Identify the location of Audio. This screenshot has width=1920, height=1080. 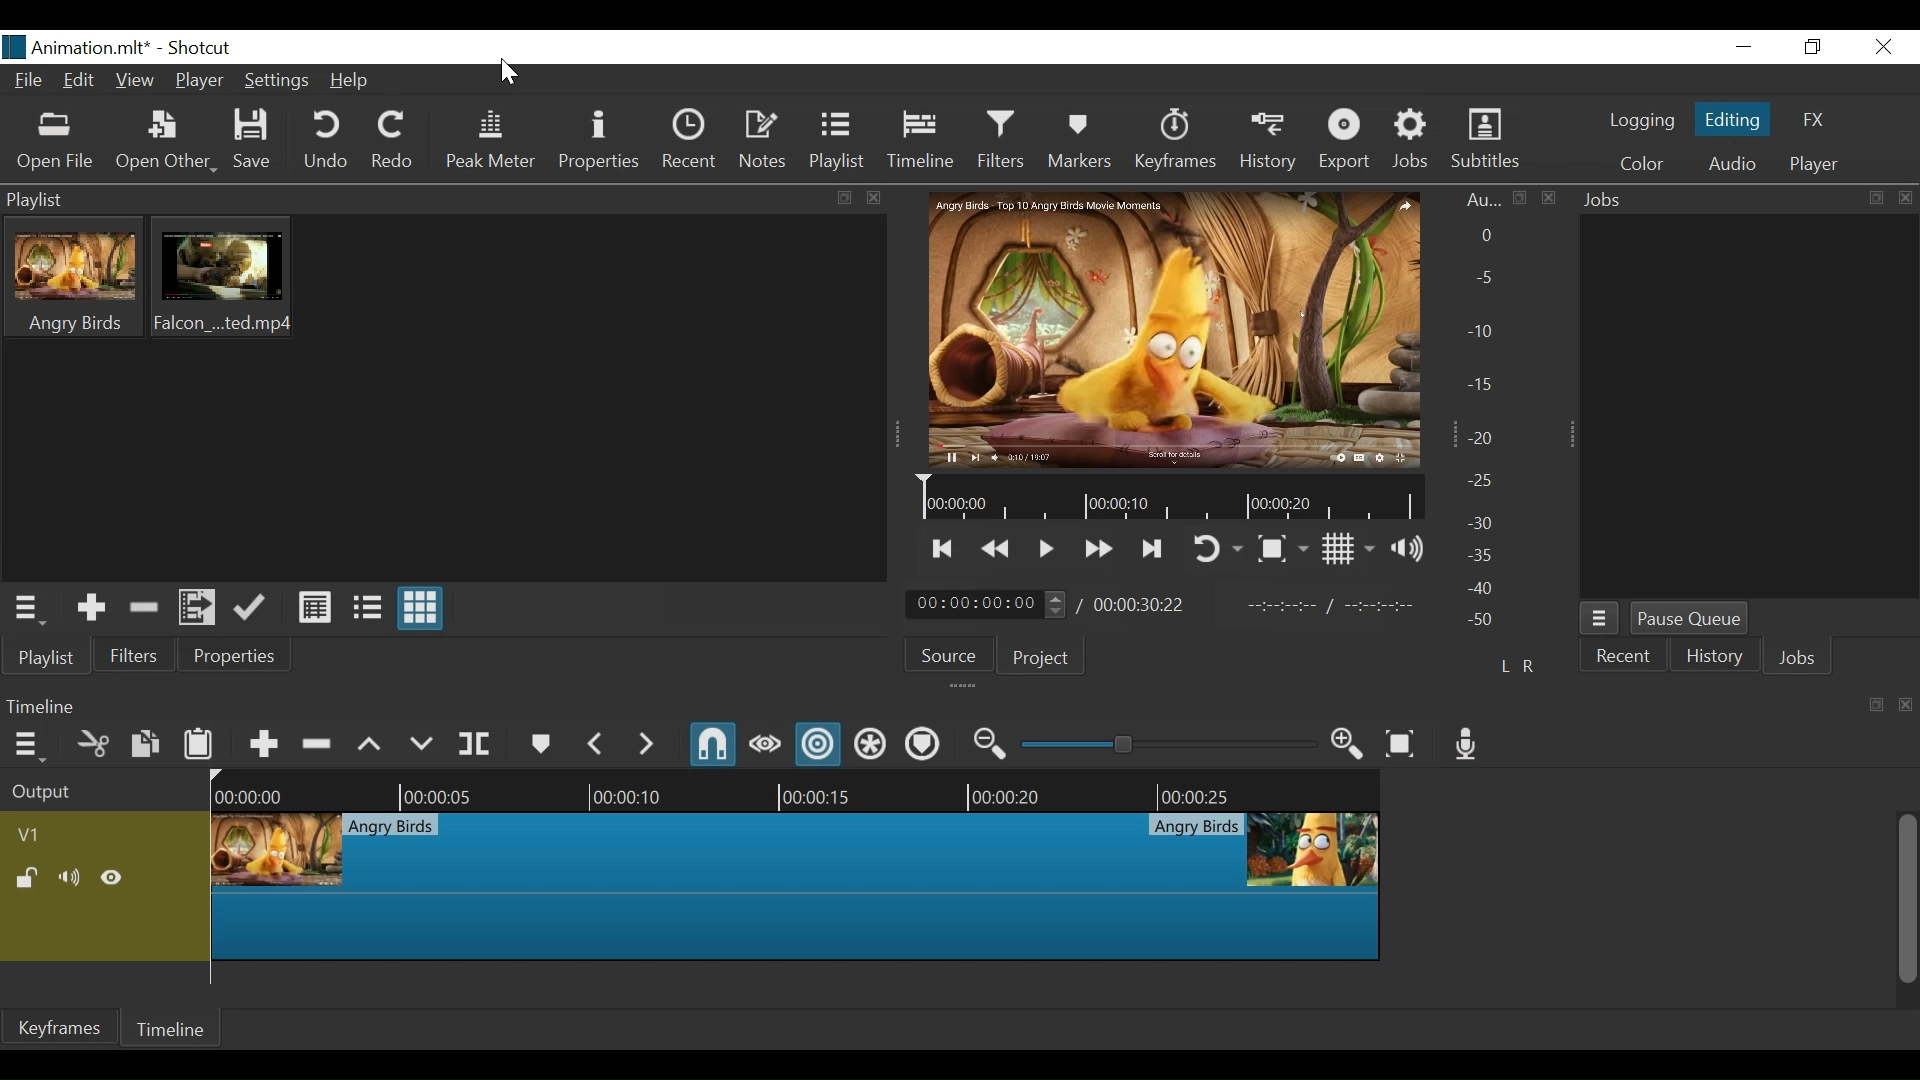
(1730, 164).